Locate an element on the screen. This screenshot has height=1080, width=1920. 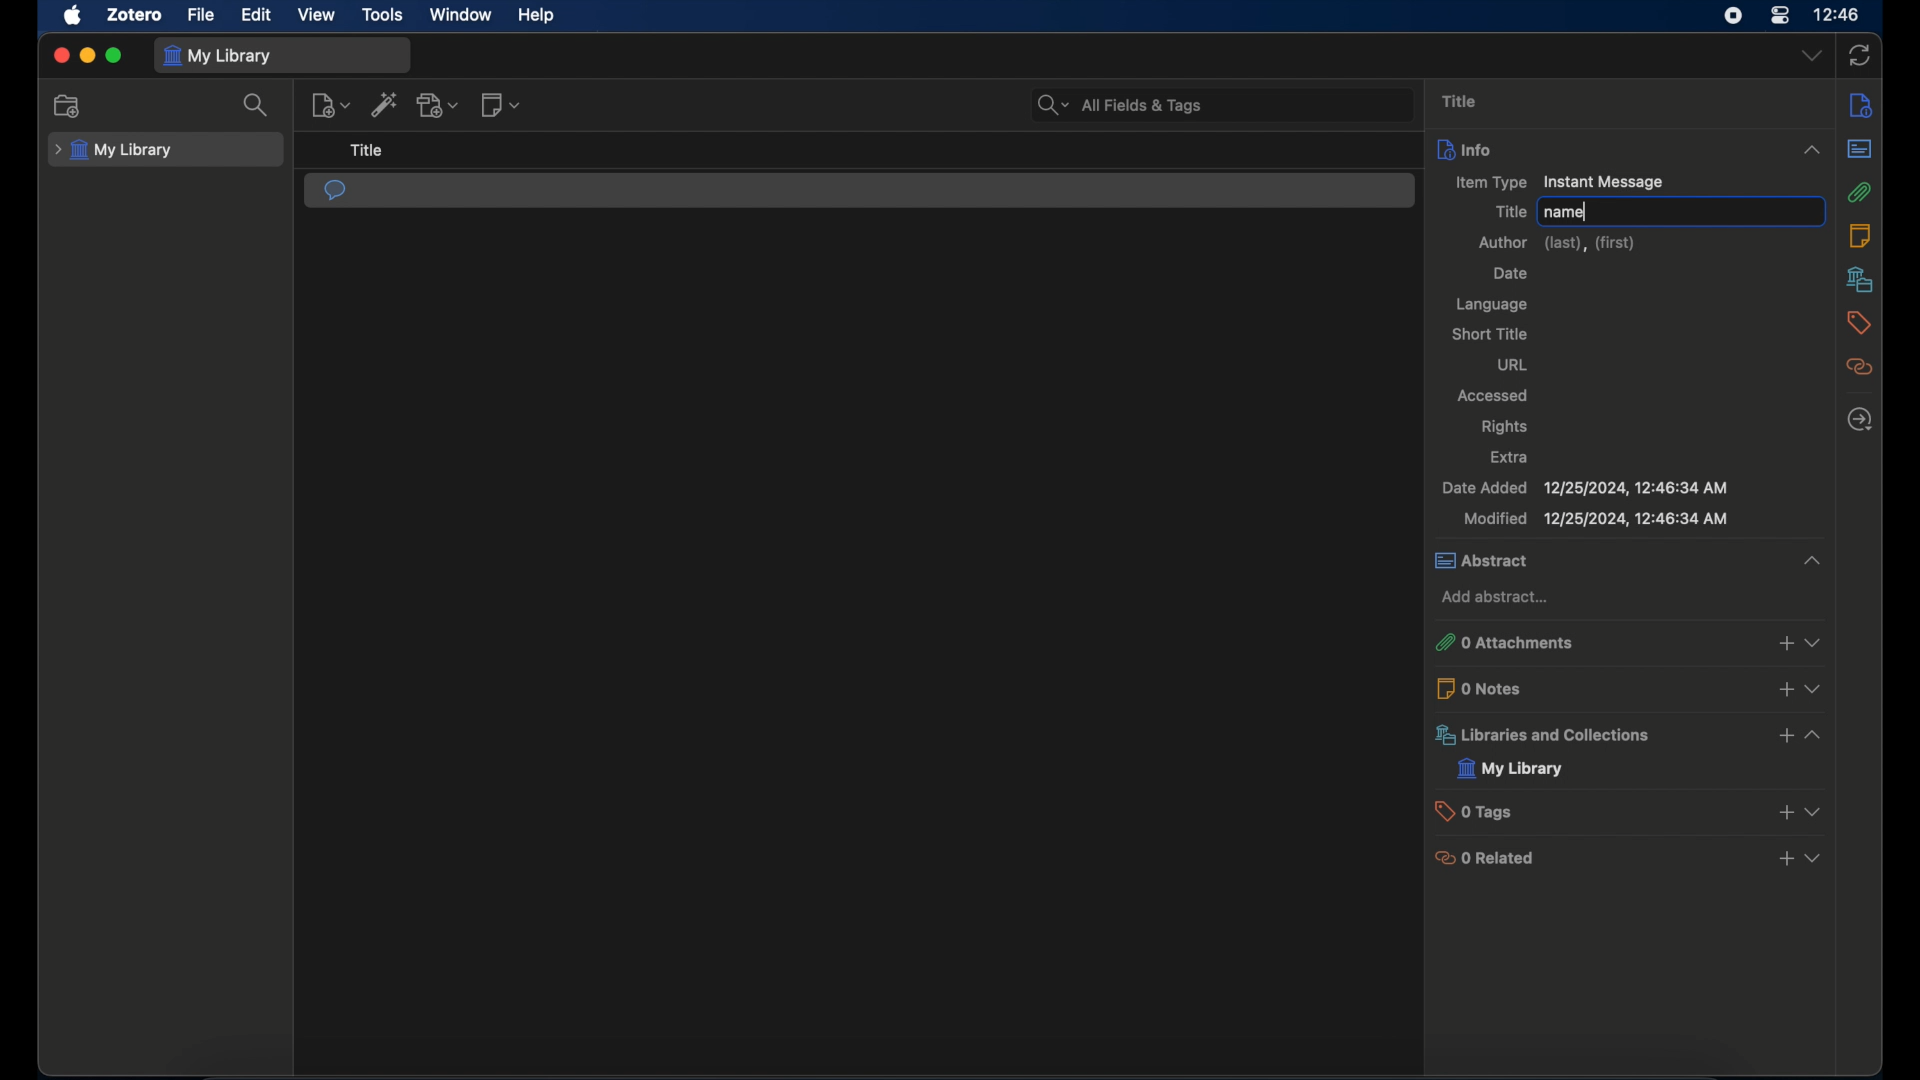
abstract is located at coordinates (1861, 150).